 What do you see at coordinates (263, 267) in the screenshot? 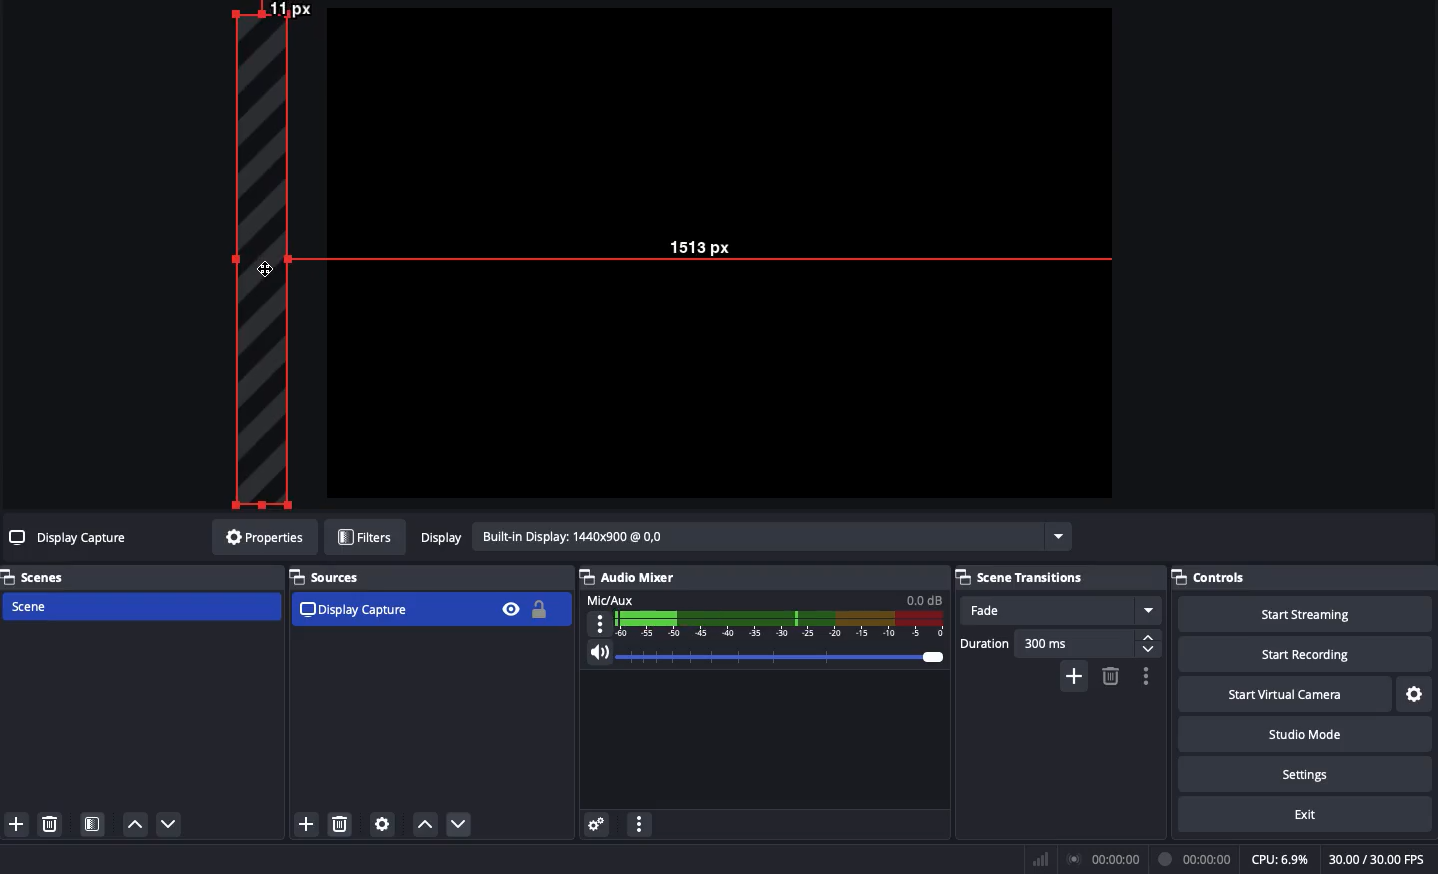
I see `Drag` at bounding box center [263, 267].